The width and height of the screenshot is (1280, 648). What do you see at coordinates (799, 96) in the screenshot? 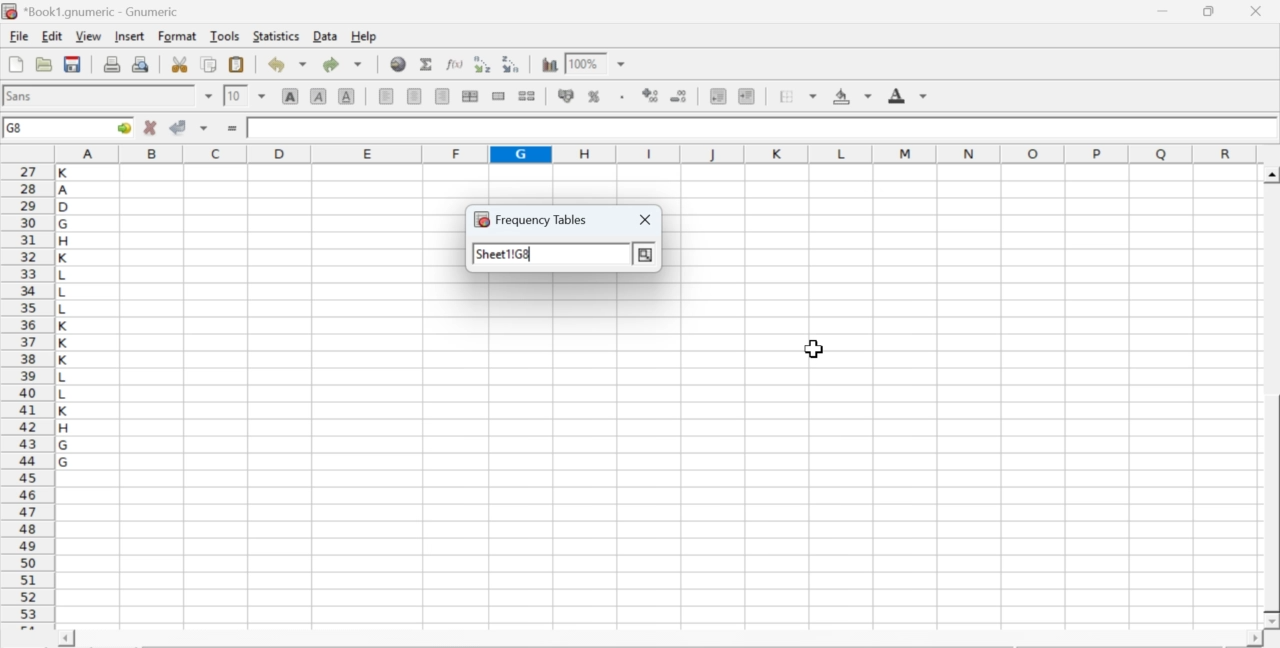
I see `borders` at bounding box center [799, 96].